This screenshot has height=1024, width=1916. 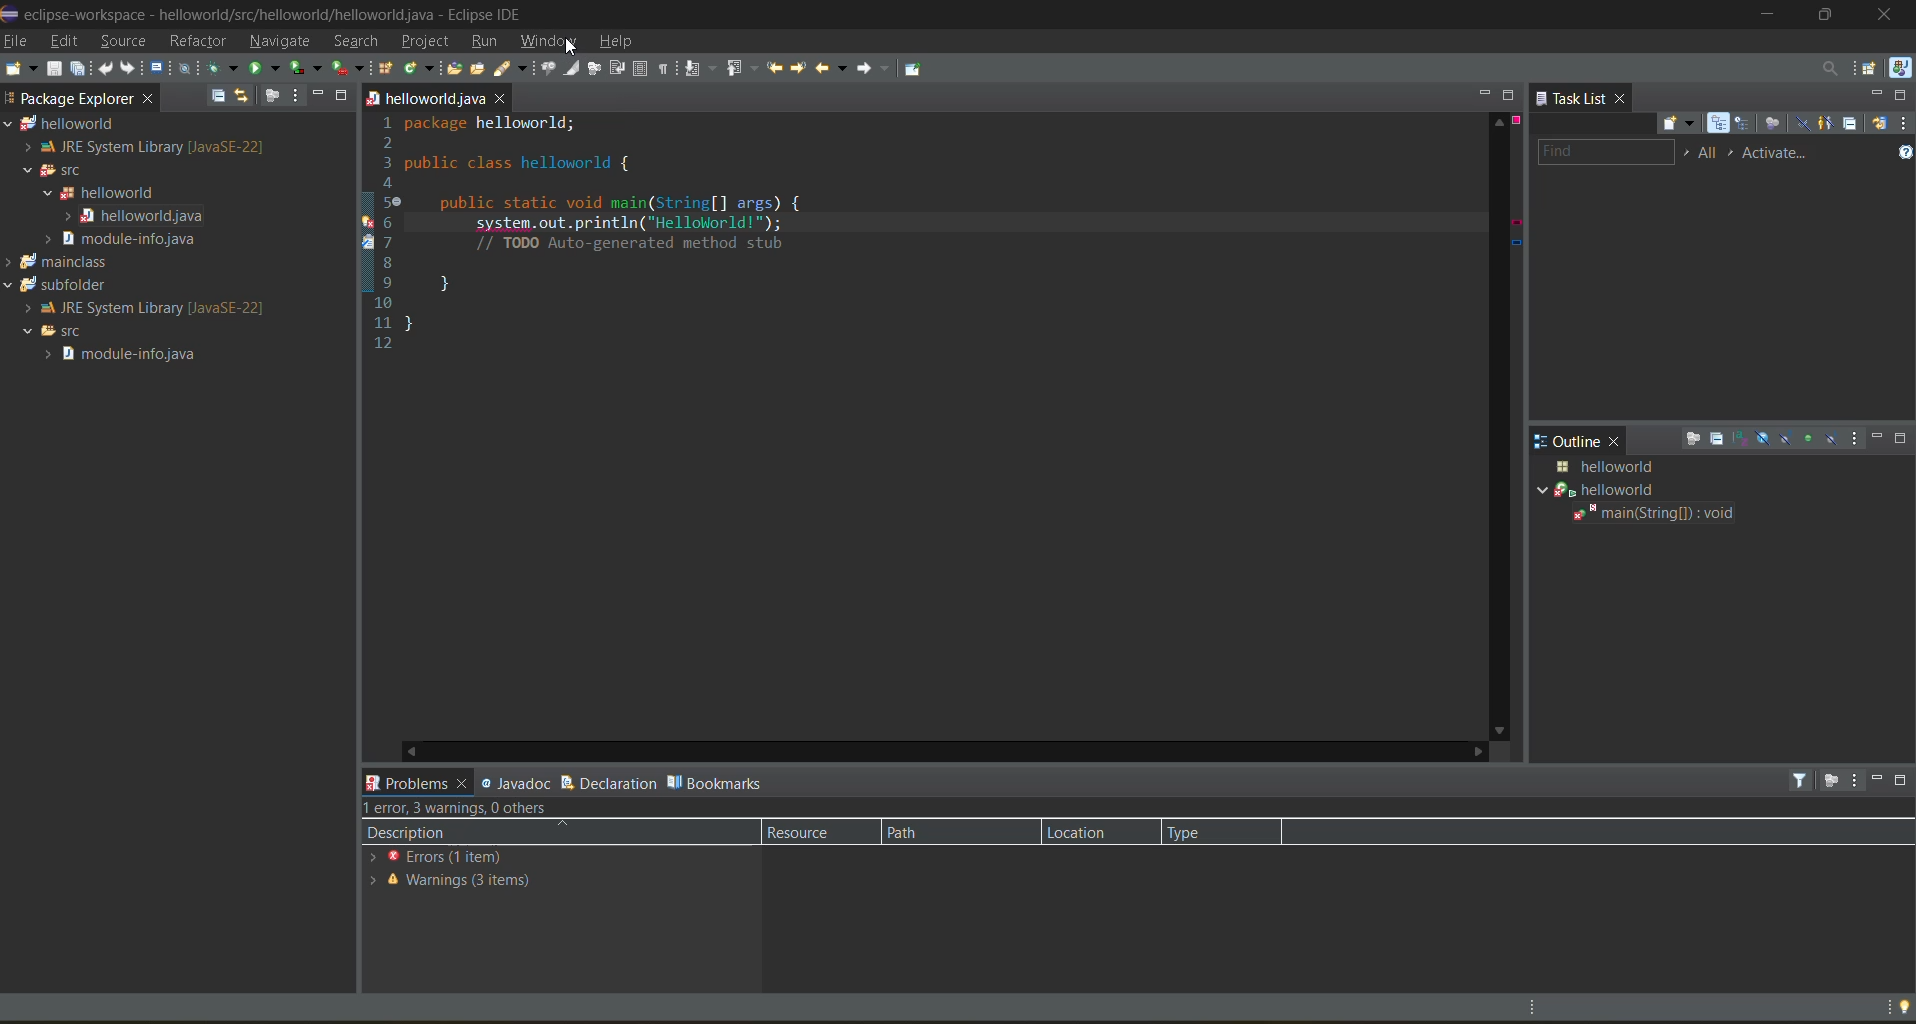 I want to click on minimize, so click(x=1878, y=786).